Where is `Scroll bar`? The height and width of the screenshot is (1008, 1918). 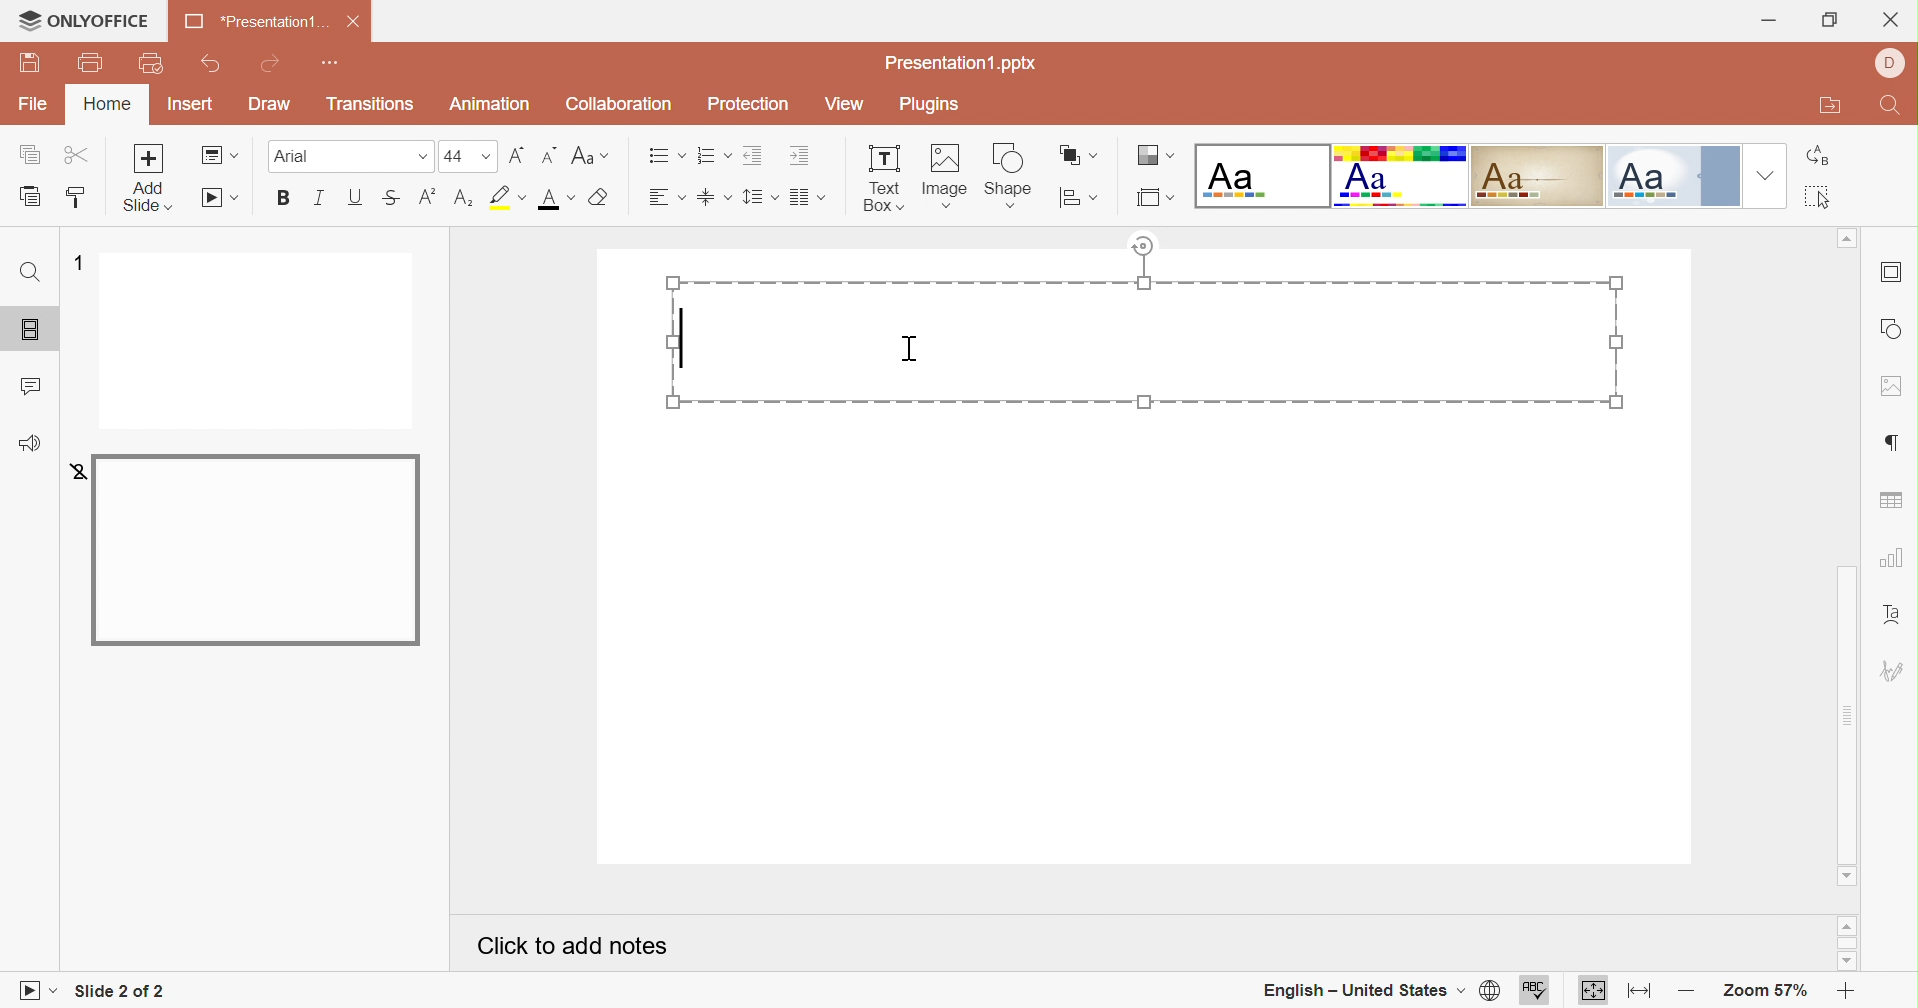
Scroll bar is located at coordinates (1846, 943).